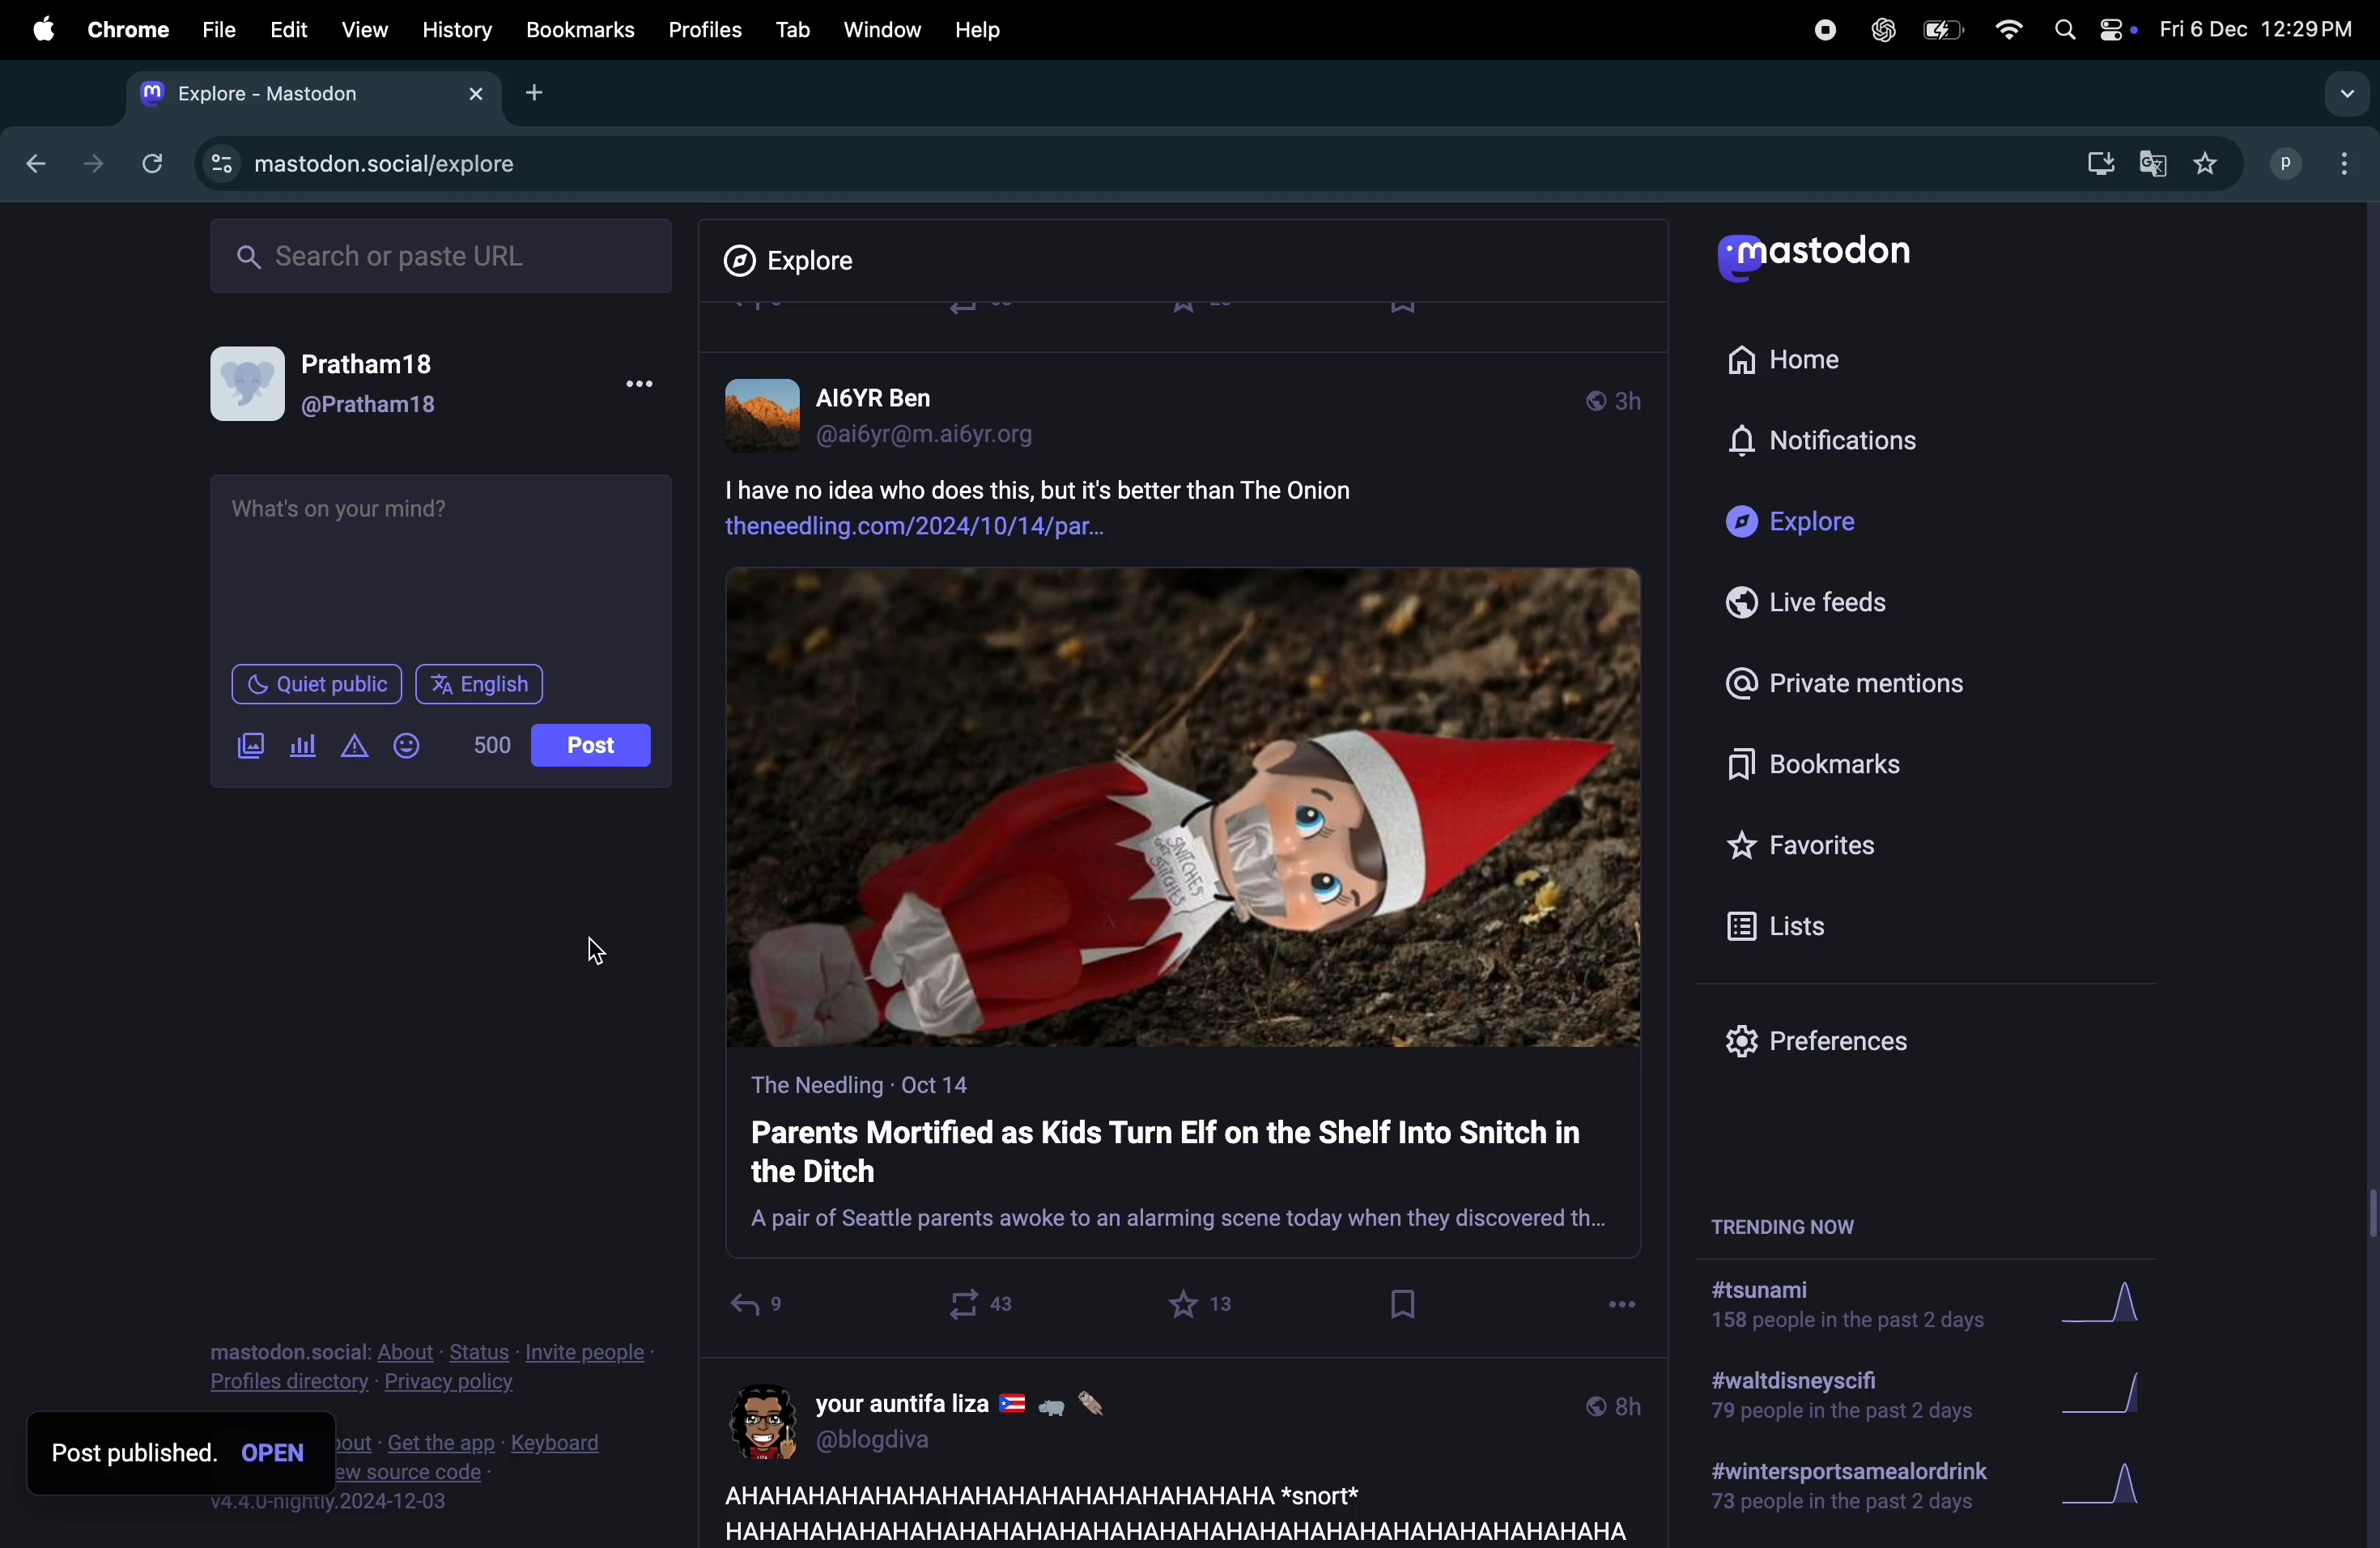  I want to click on privacy policy, so click(430, 1371).